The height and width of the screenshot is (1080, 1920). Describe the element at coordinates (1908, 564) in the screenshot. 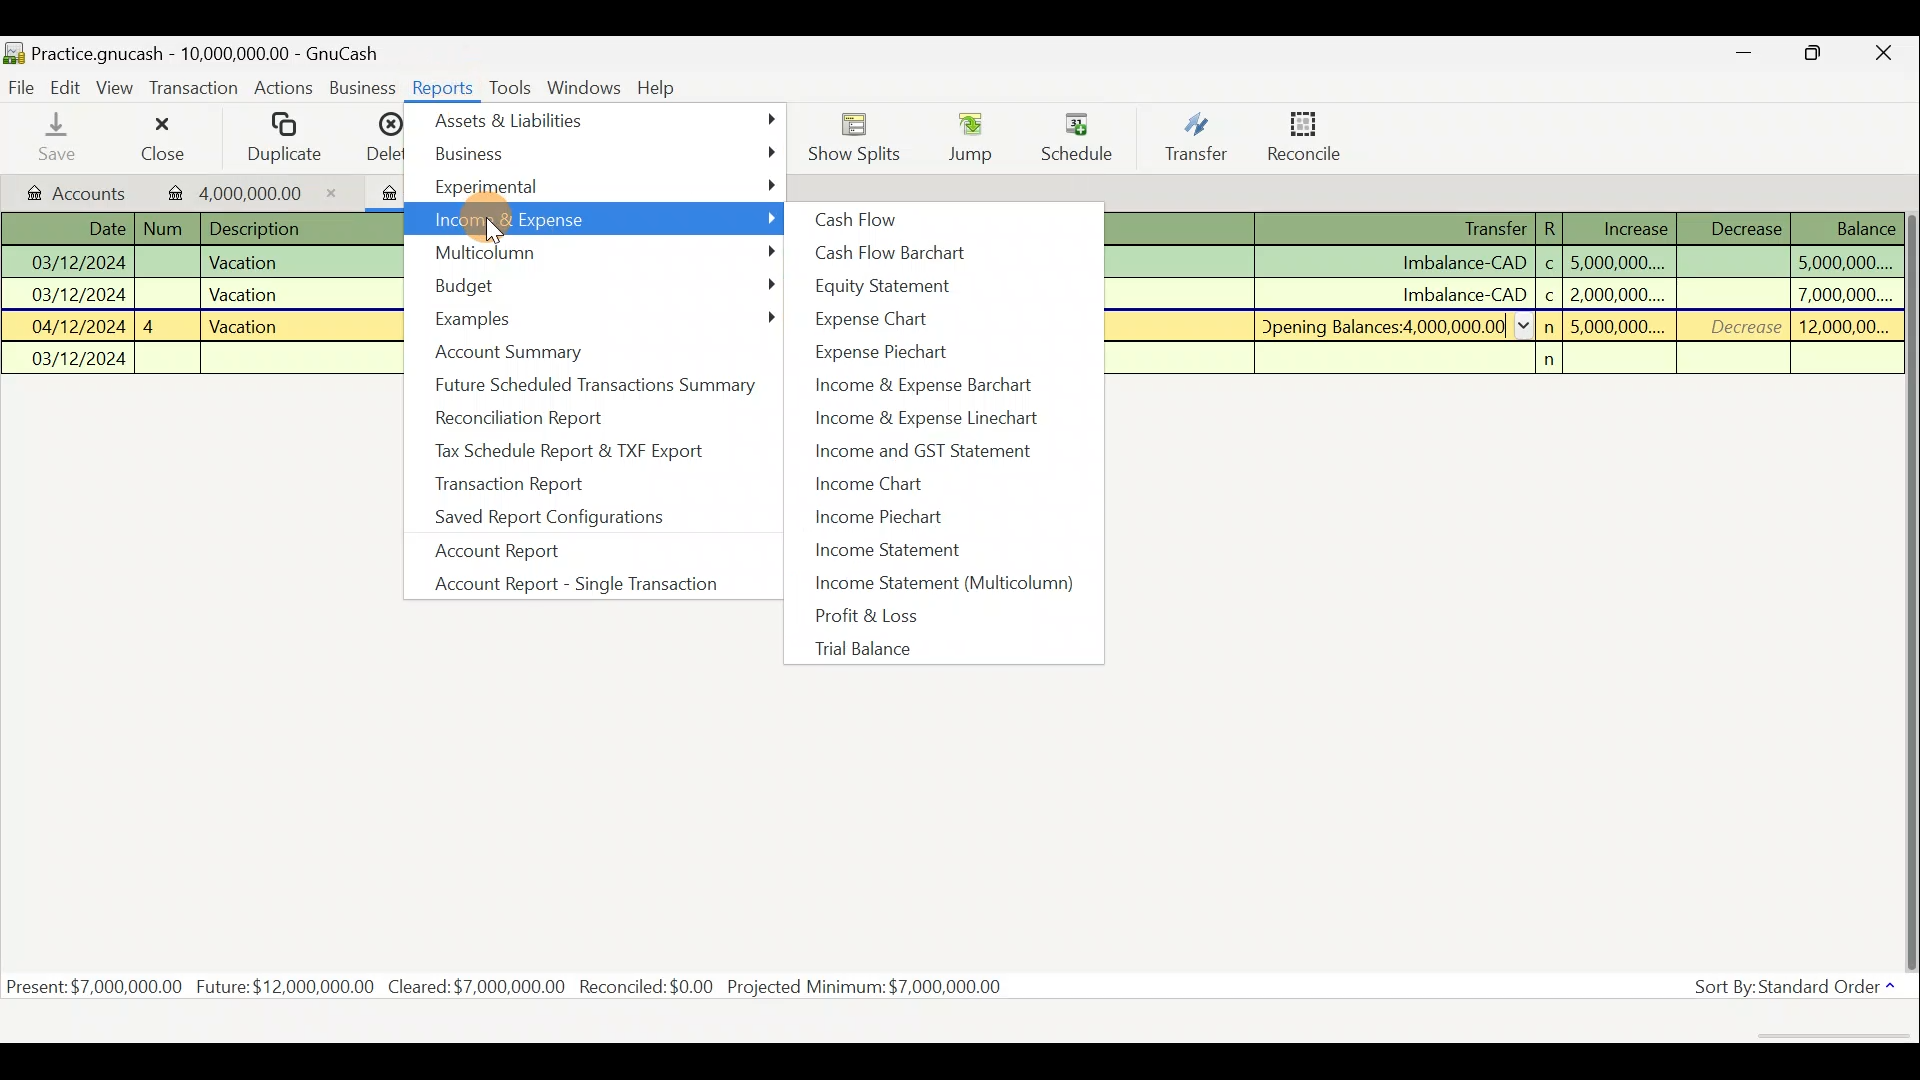

I see `Scroll bar` at that location.